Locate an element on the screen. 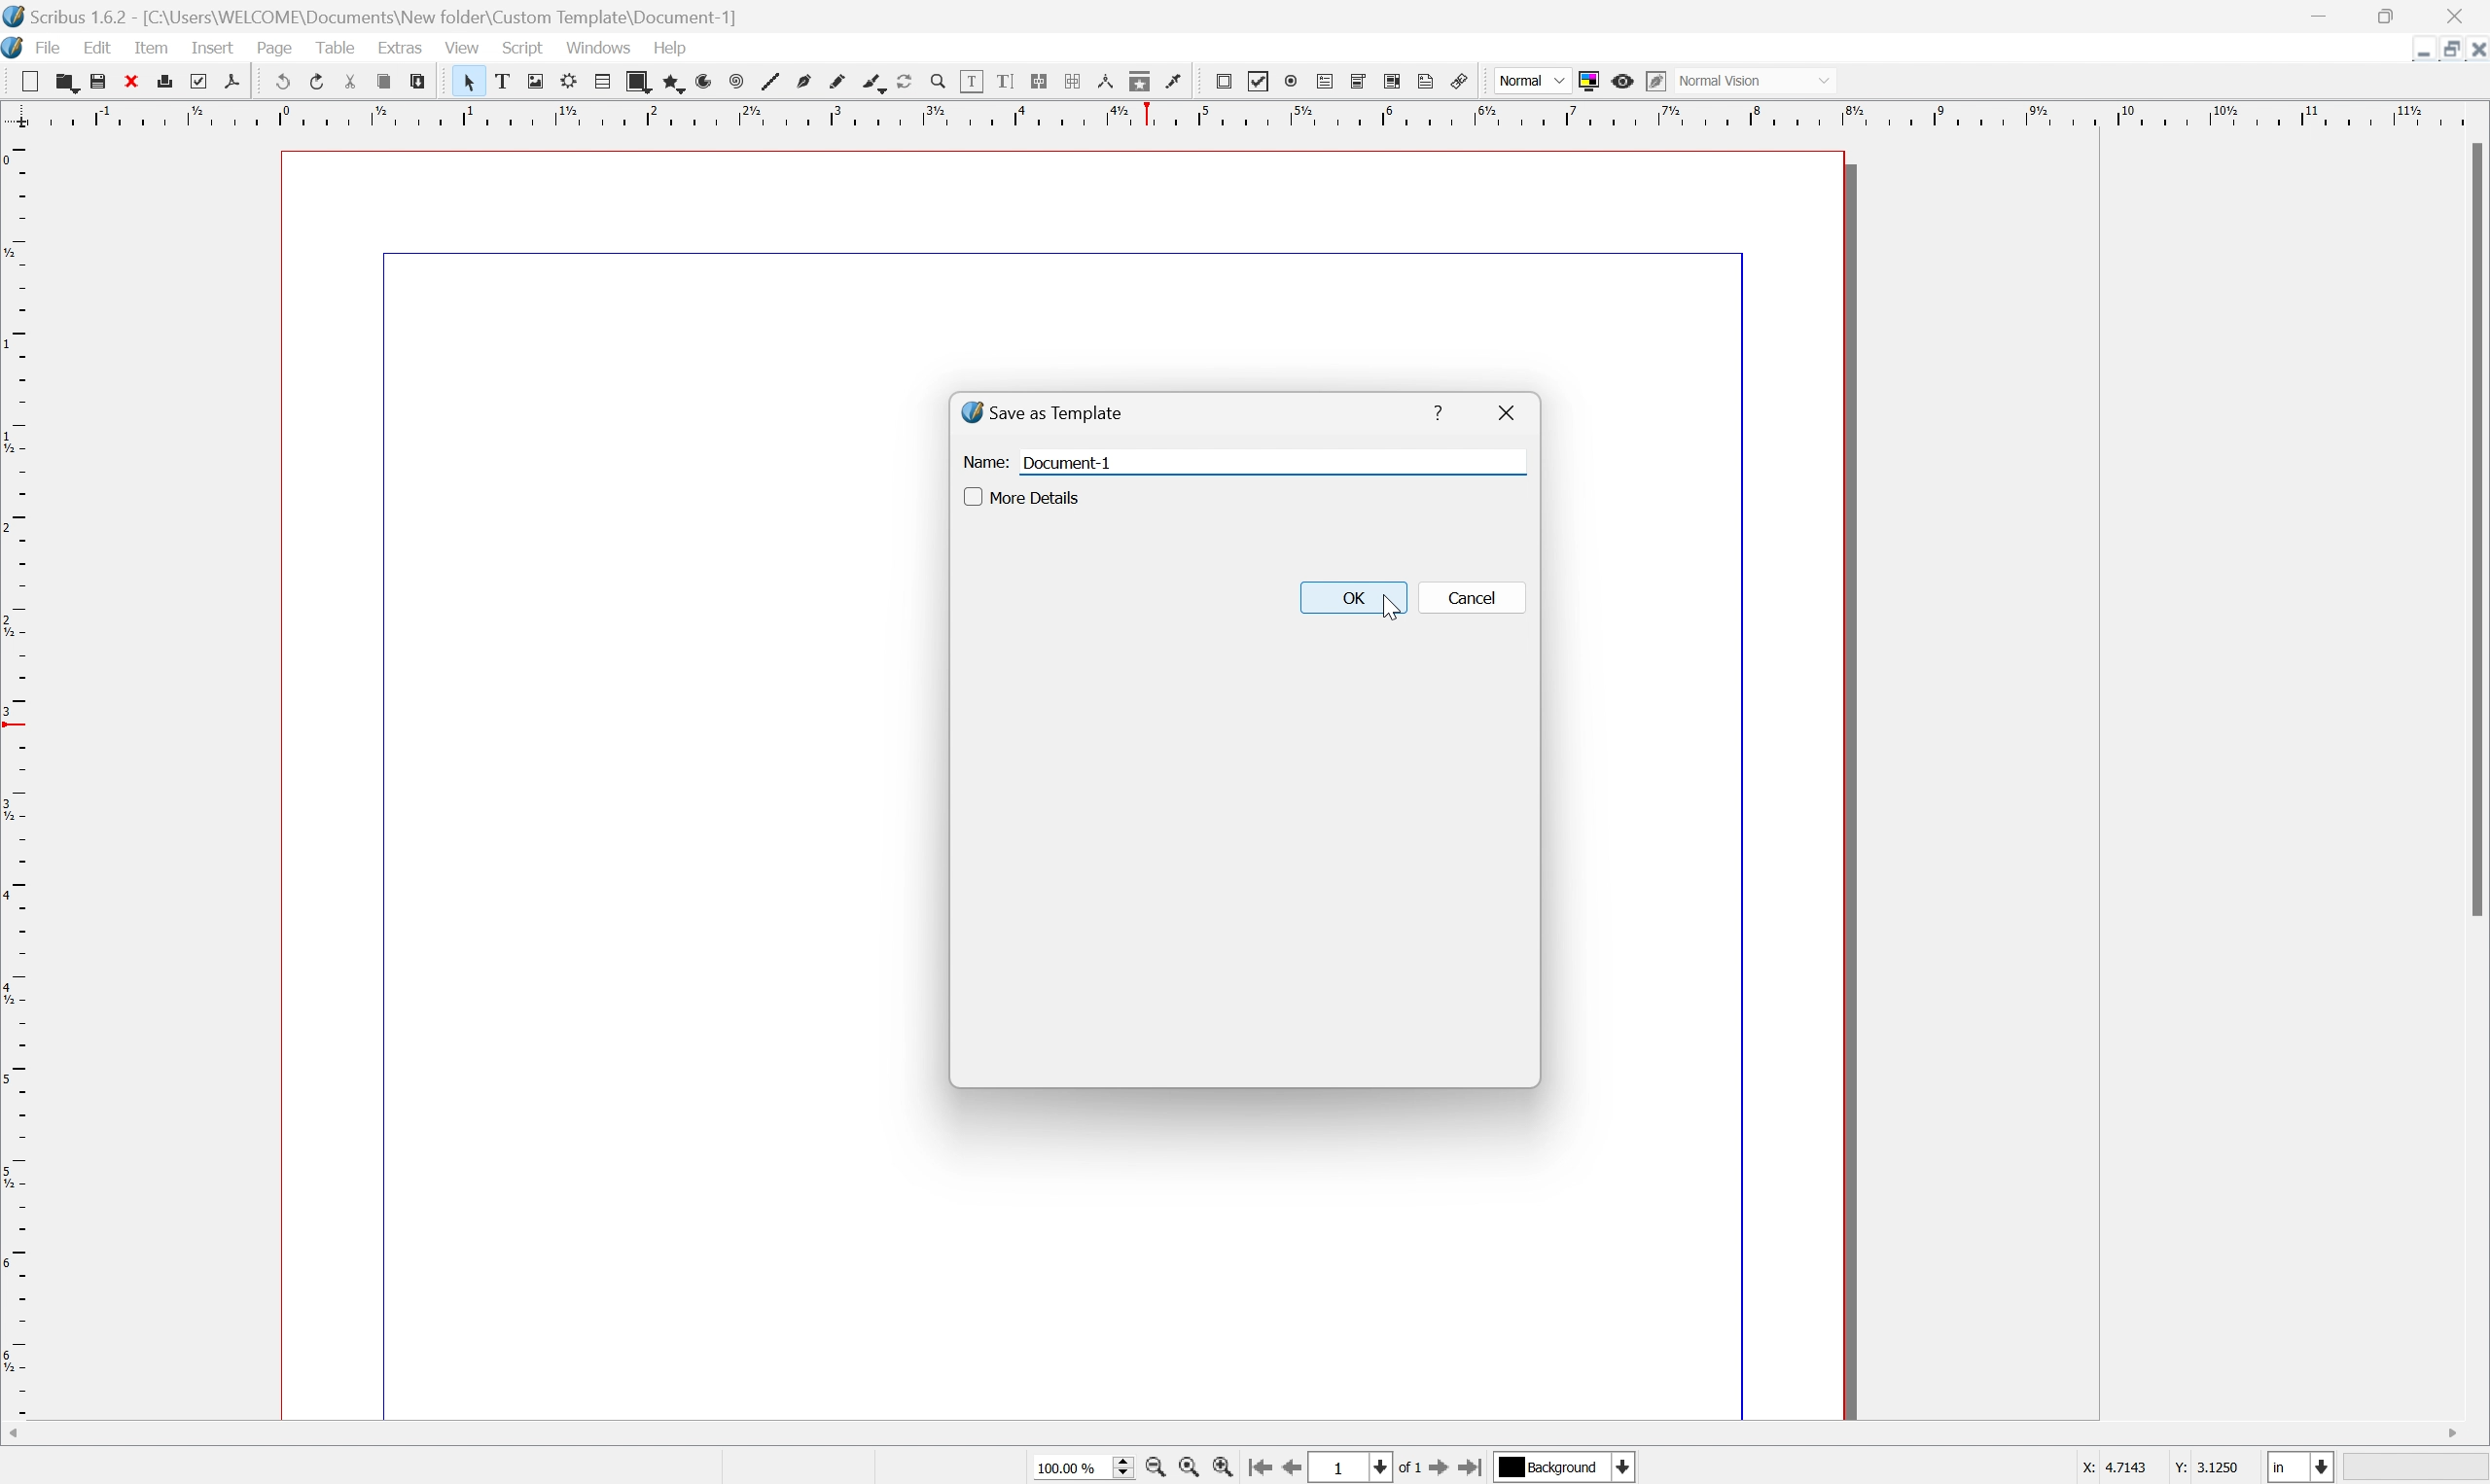 The height and width of the screenshot is (1484, 2490). help is located at coordinates (1434, 410).